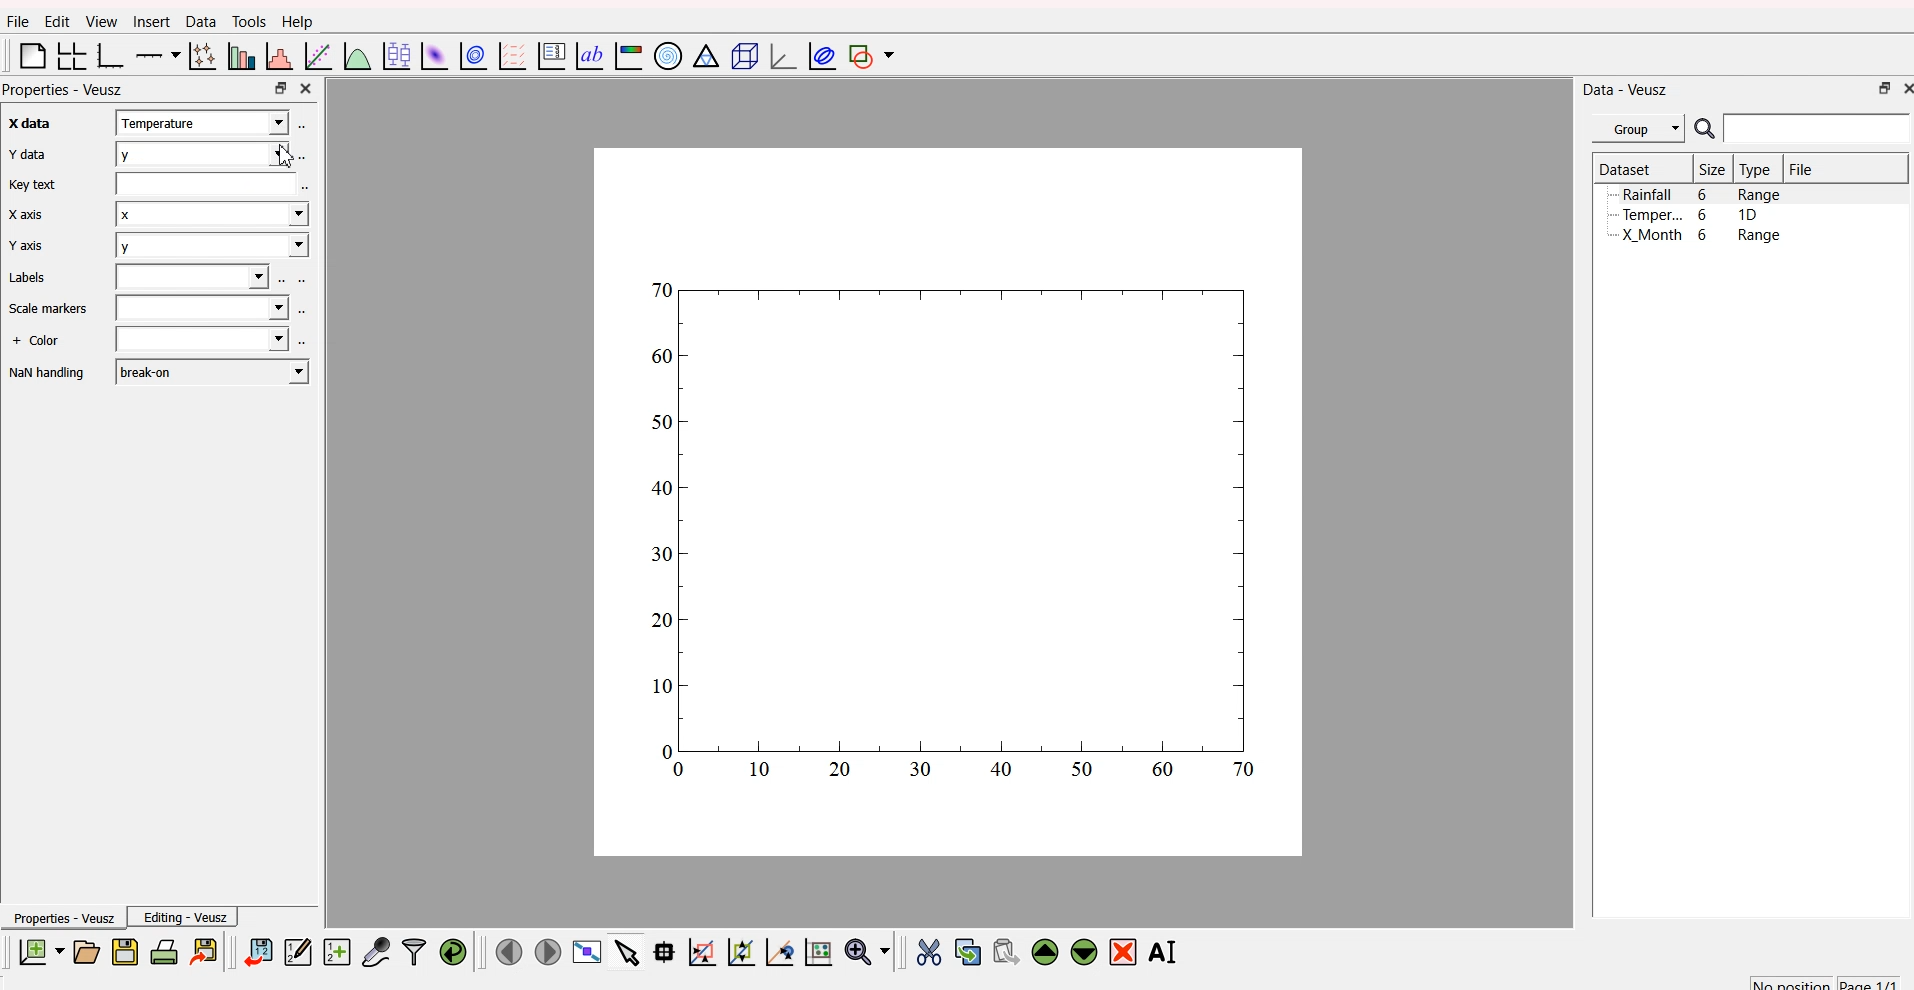 This screenshot has height=990, width=1914. What do you see at coordinates (967, 949) in the screenshot?
I see `copy the widget` at bounding box center [967, 949].